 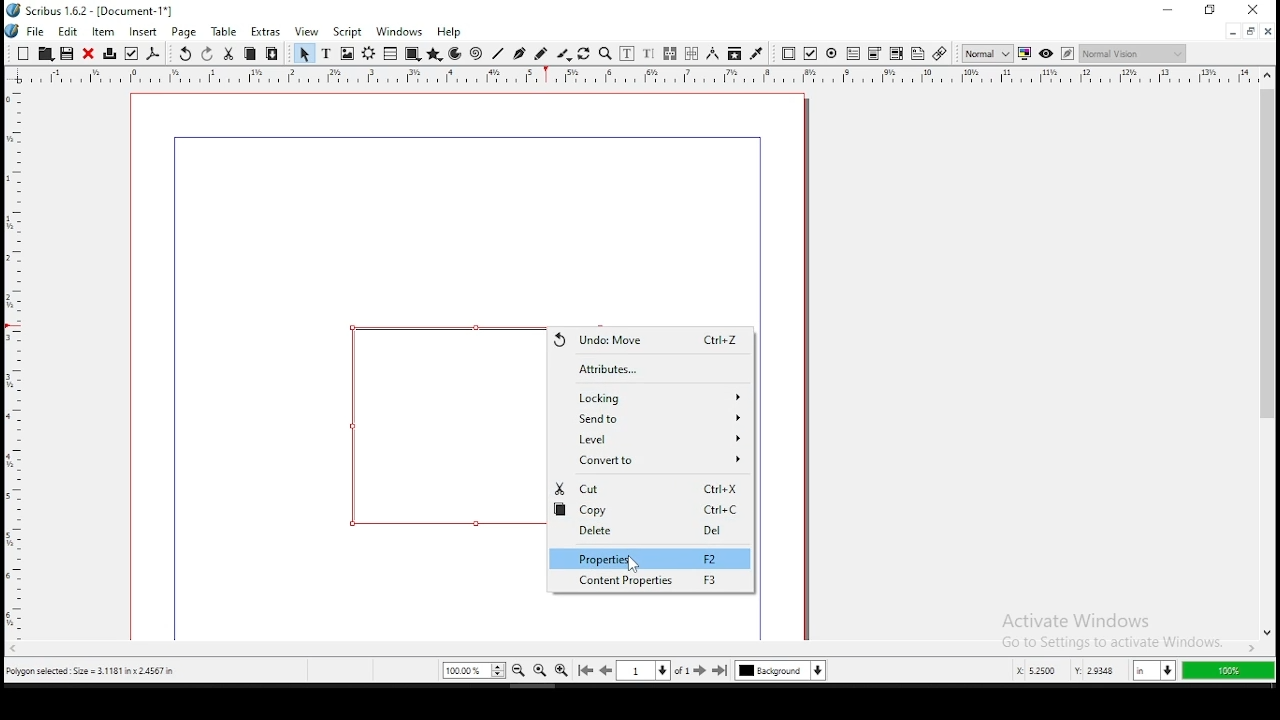 I want to click on extras, so click(x=265, y=32).